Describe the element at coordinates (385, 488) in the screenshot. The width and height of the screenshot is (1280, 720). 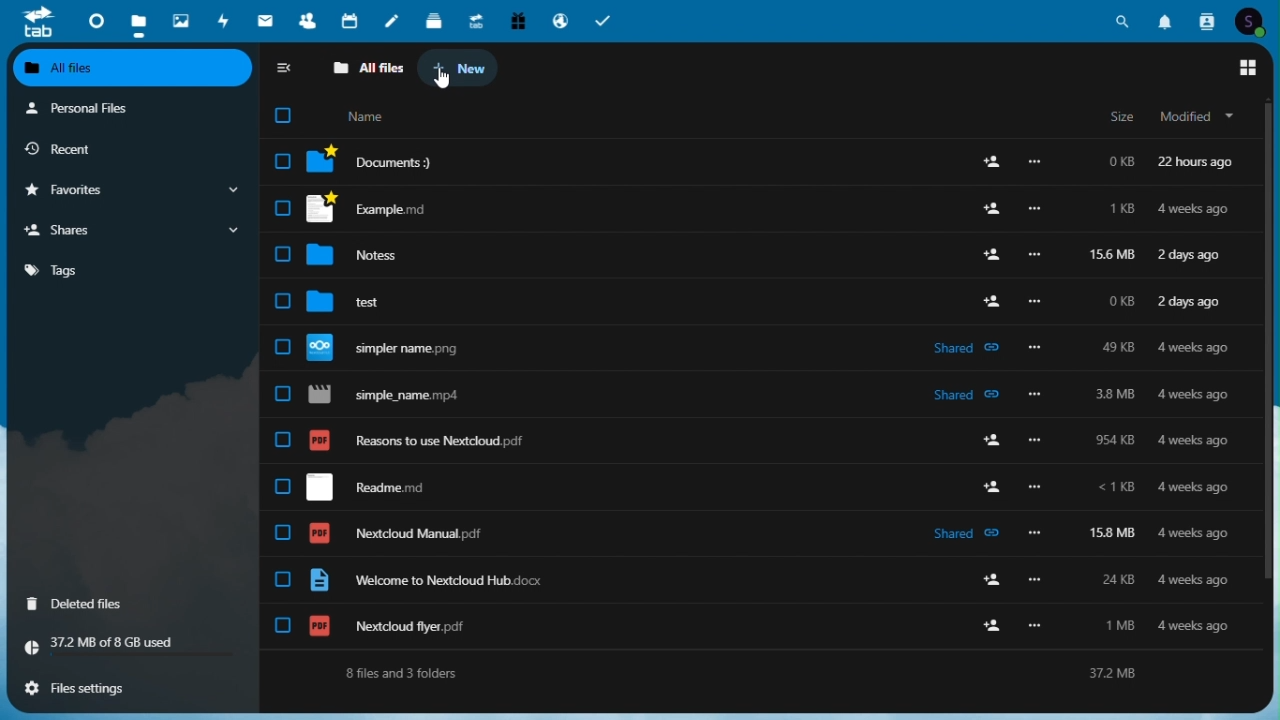
I see `readme.md` at that location.